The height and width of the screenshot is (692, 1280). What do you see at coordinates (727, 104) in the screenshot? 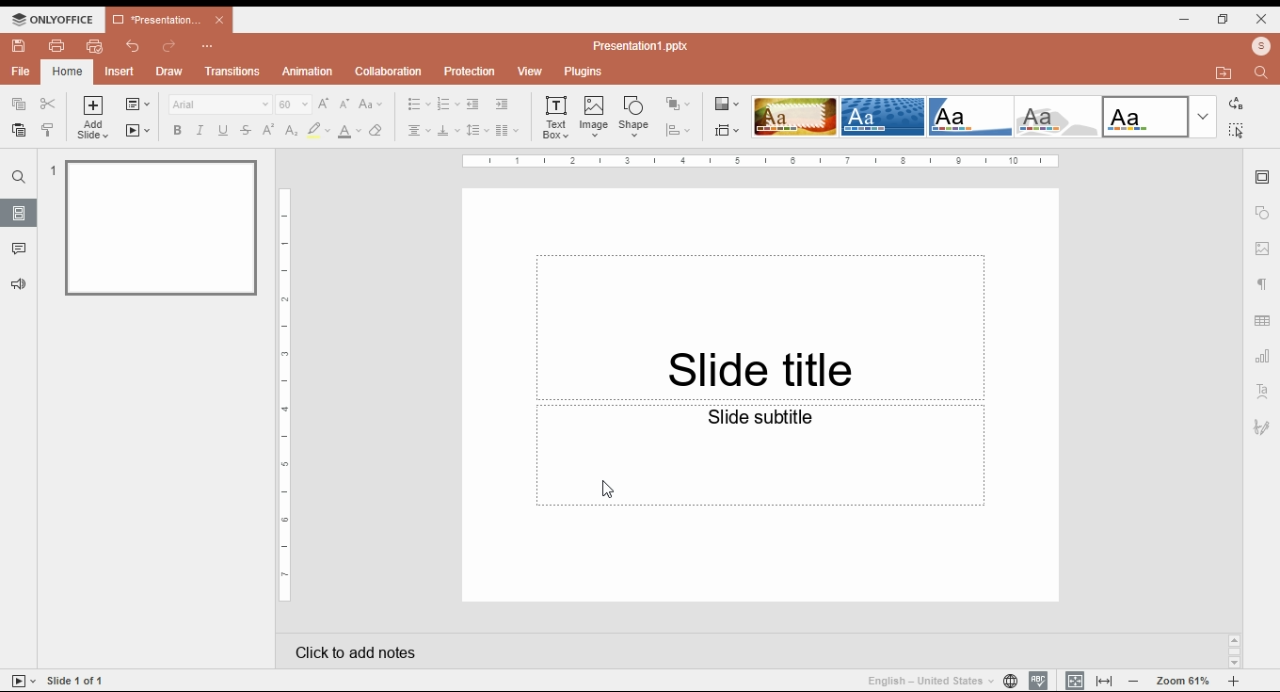
I see `change color theme` at bounding box center [727, 104].